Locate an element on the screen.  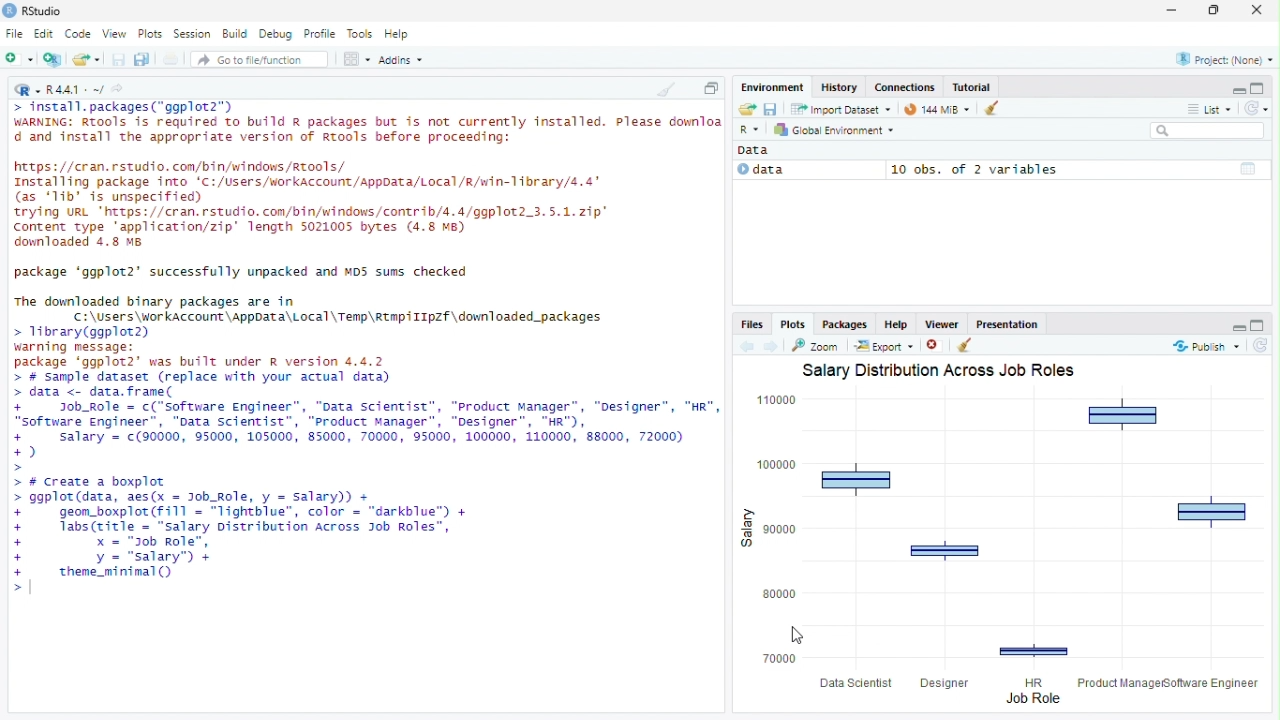
10 obs, of 2 variables is located at coordinates (1078, 169).